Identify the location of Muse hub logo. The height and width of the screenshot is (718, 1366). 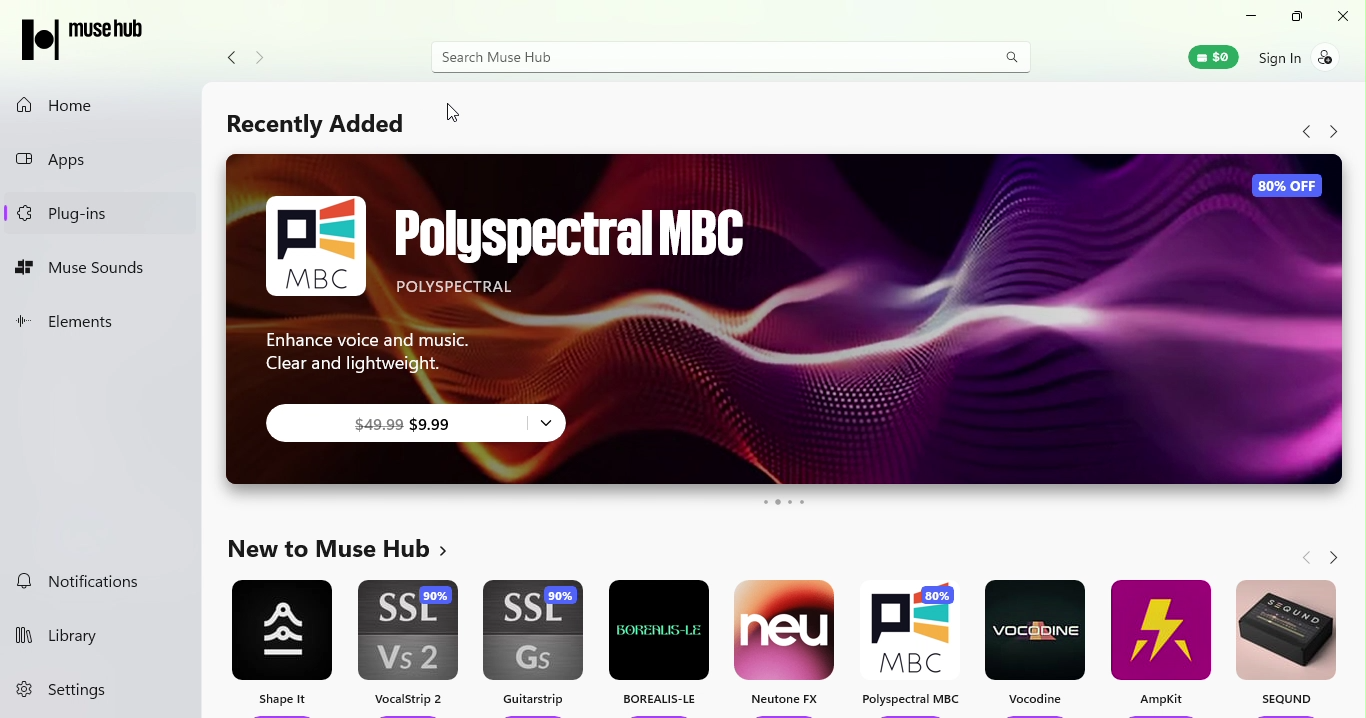
(80, 39).